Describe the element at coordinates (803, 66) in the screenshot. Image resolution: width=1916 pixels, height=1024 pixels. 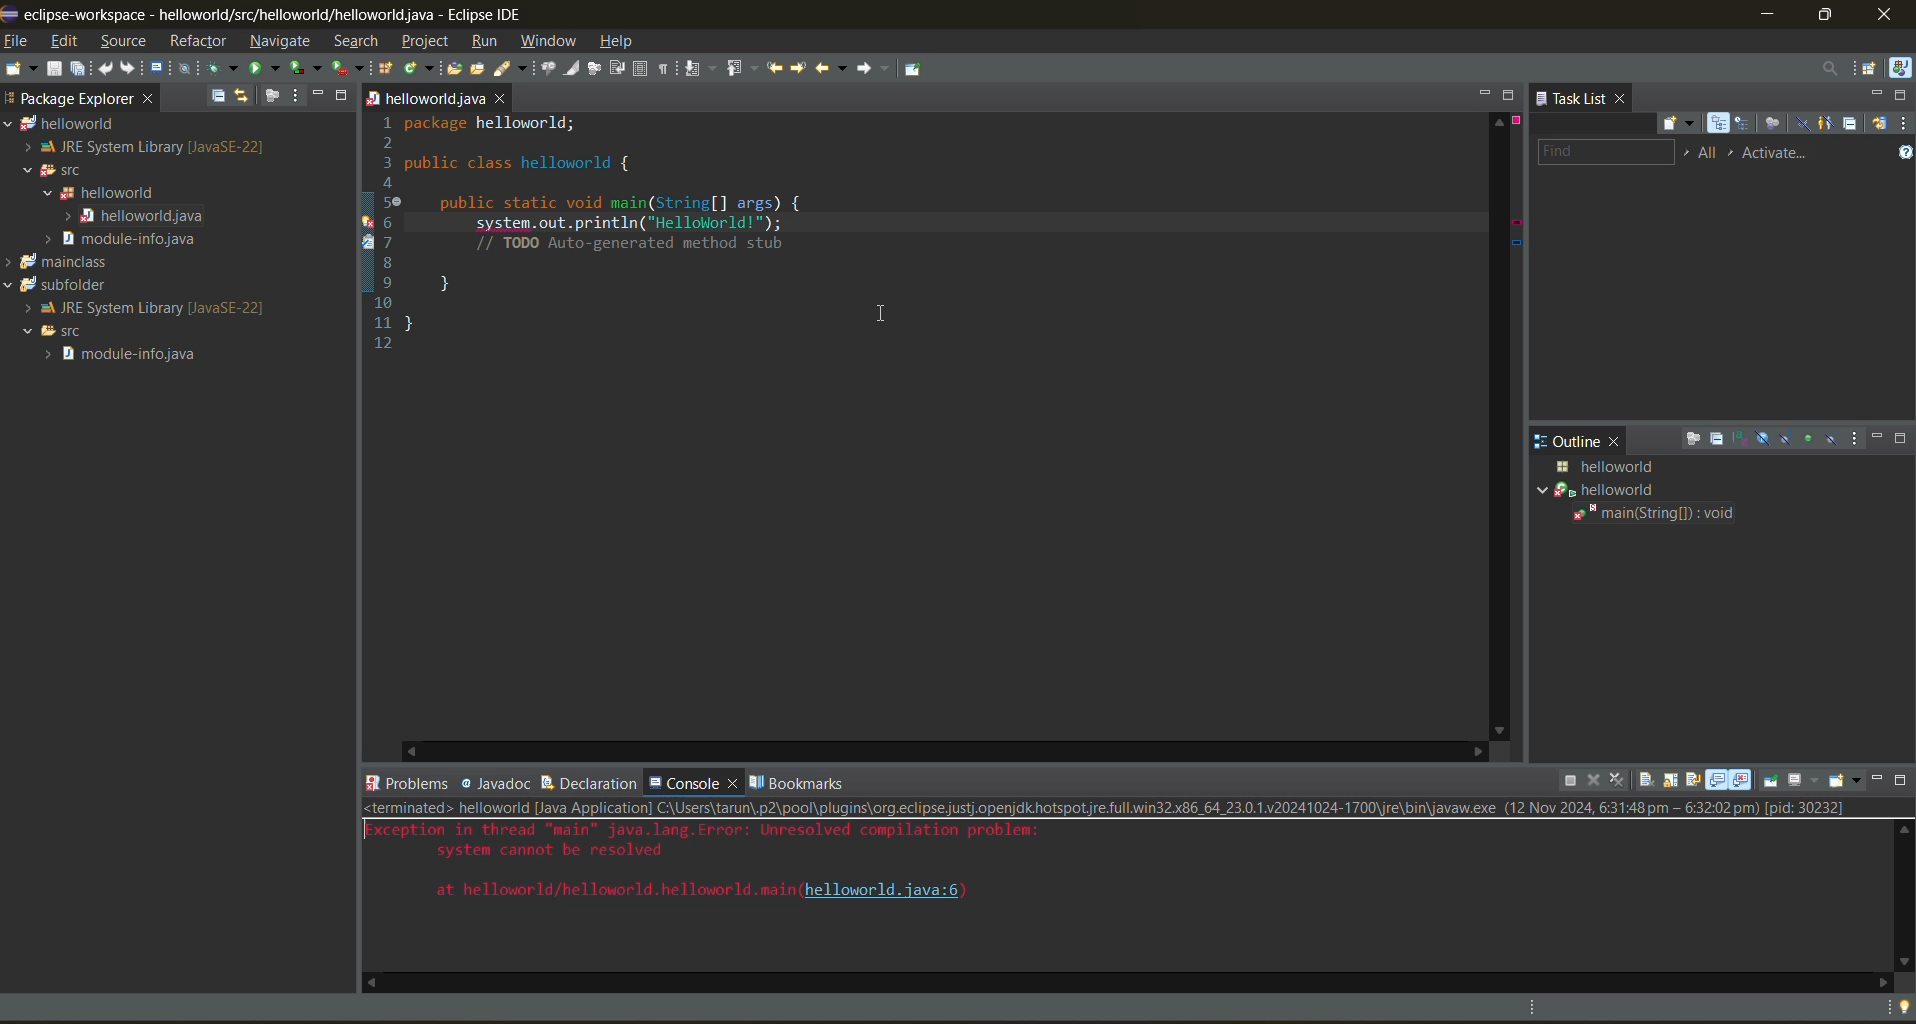
I see `next edit location` at that location.